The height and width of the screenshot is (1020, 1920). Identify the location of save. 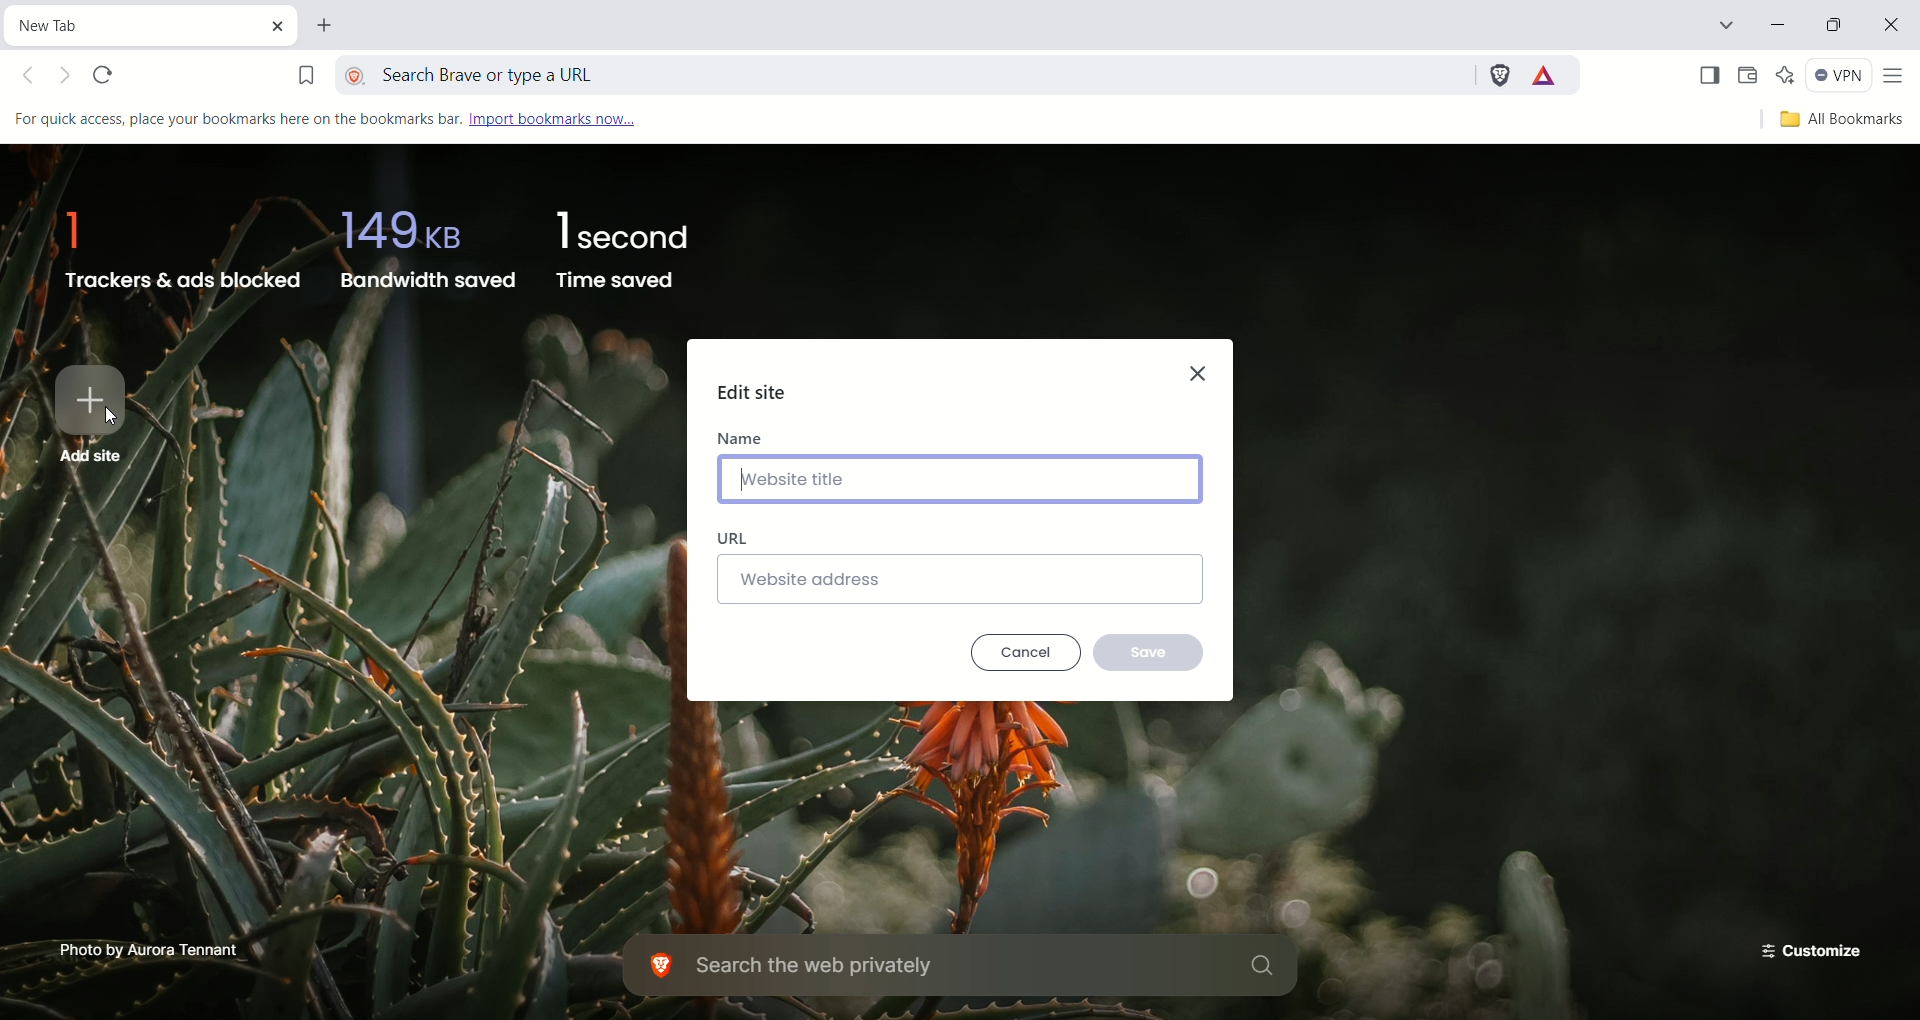
(1153, 650).